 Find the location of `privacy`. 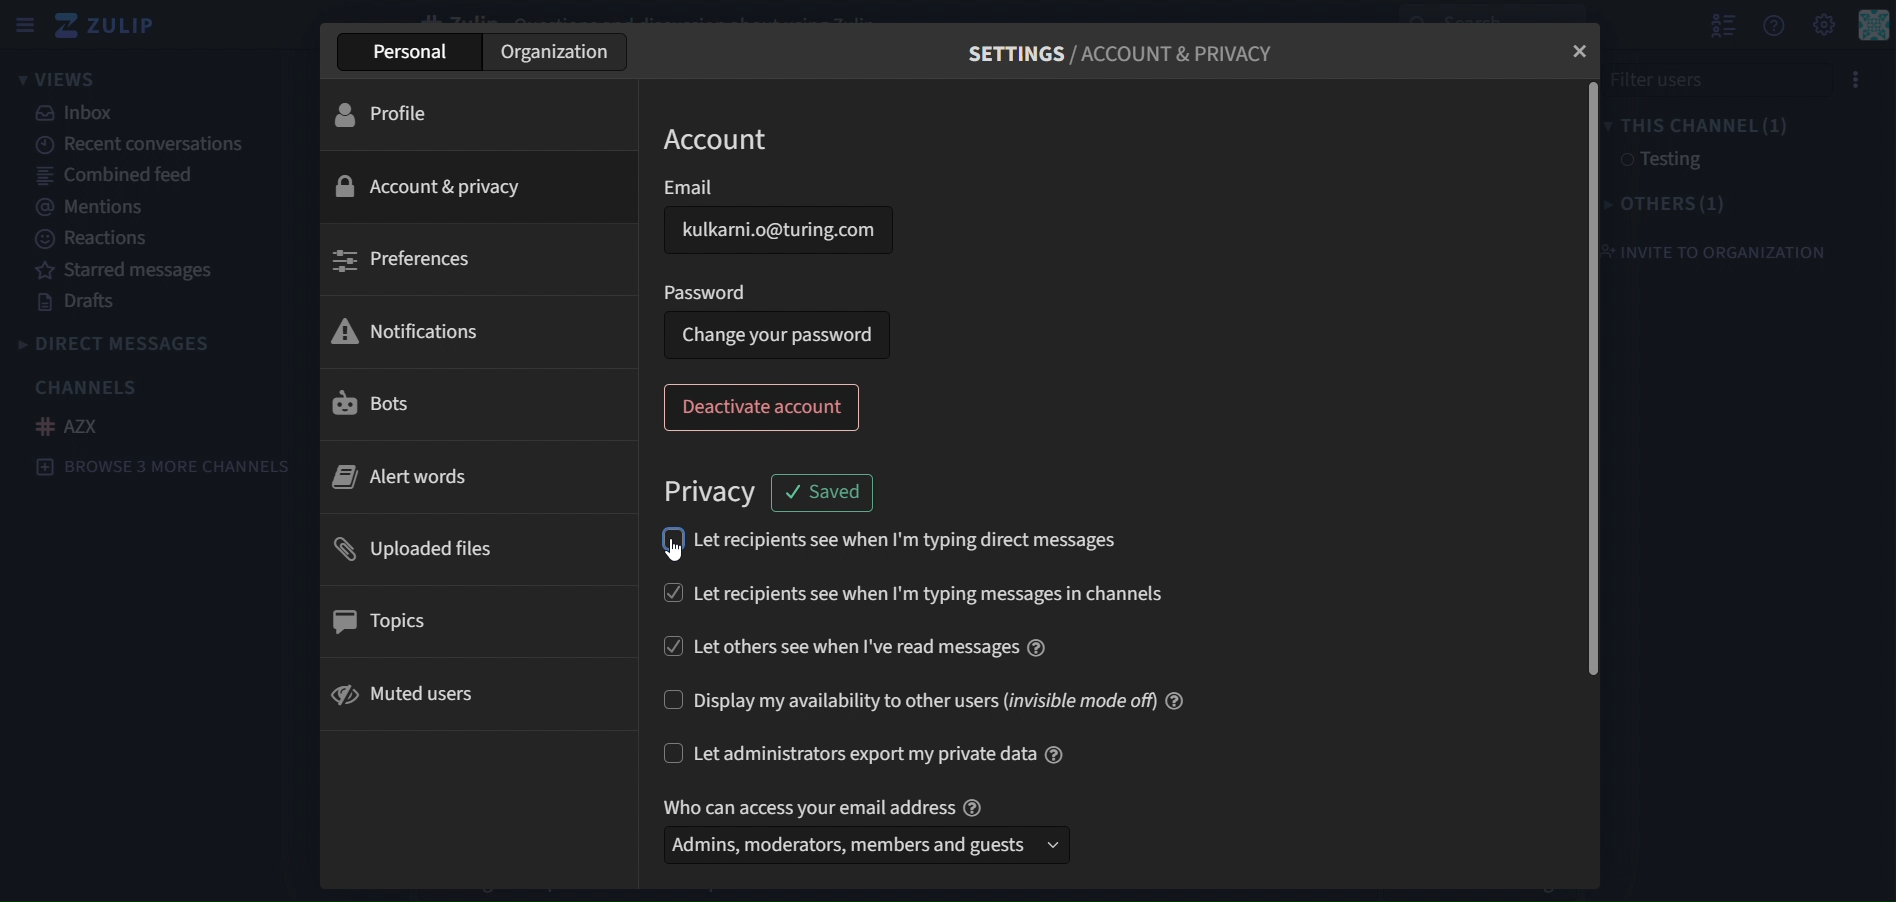

privacy is located at coordinates (710, 495).